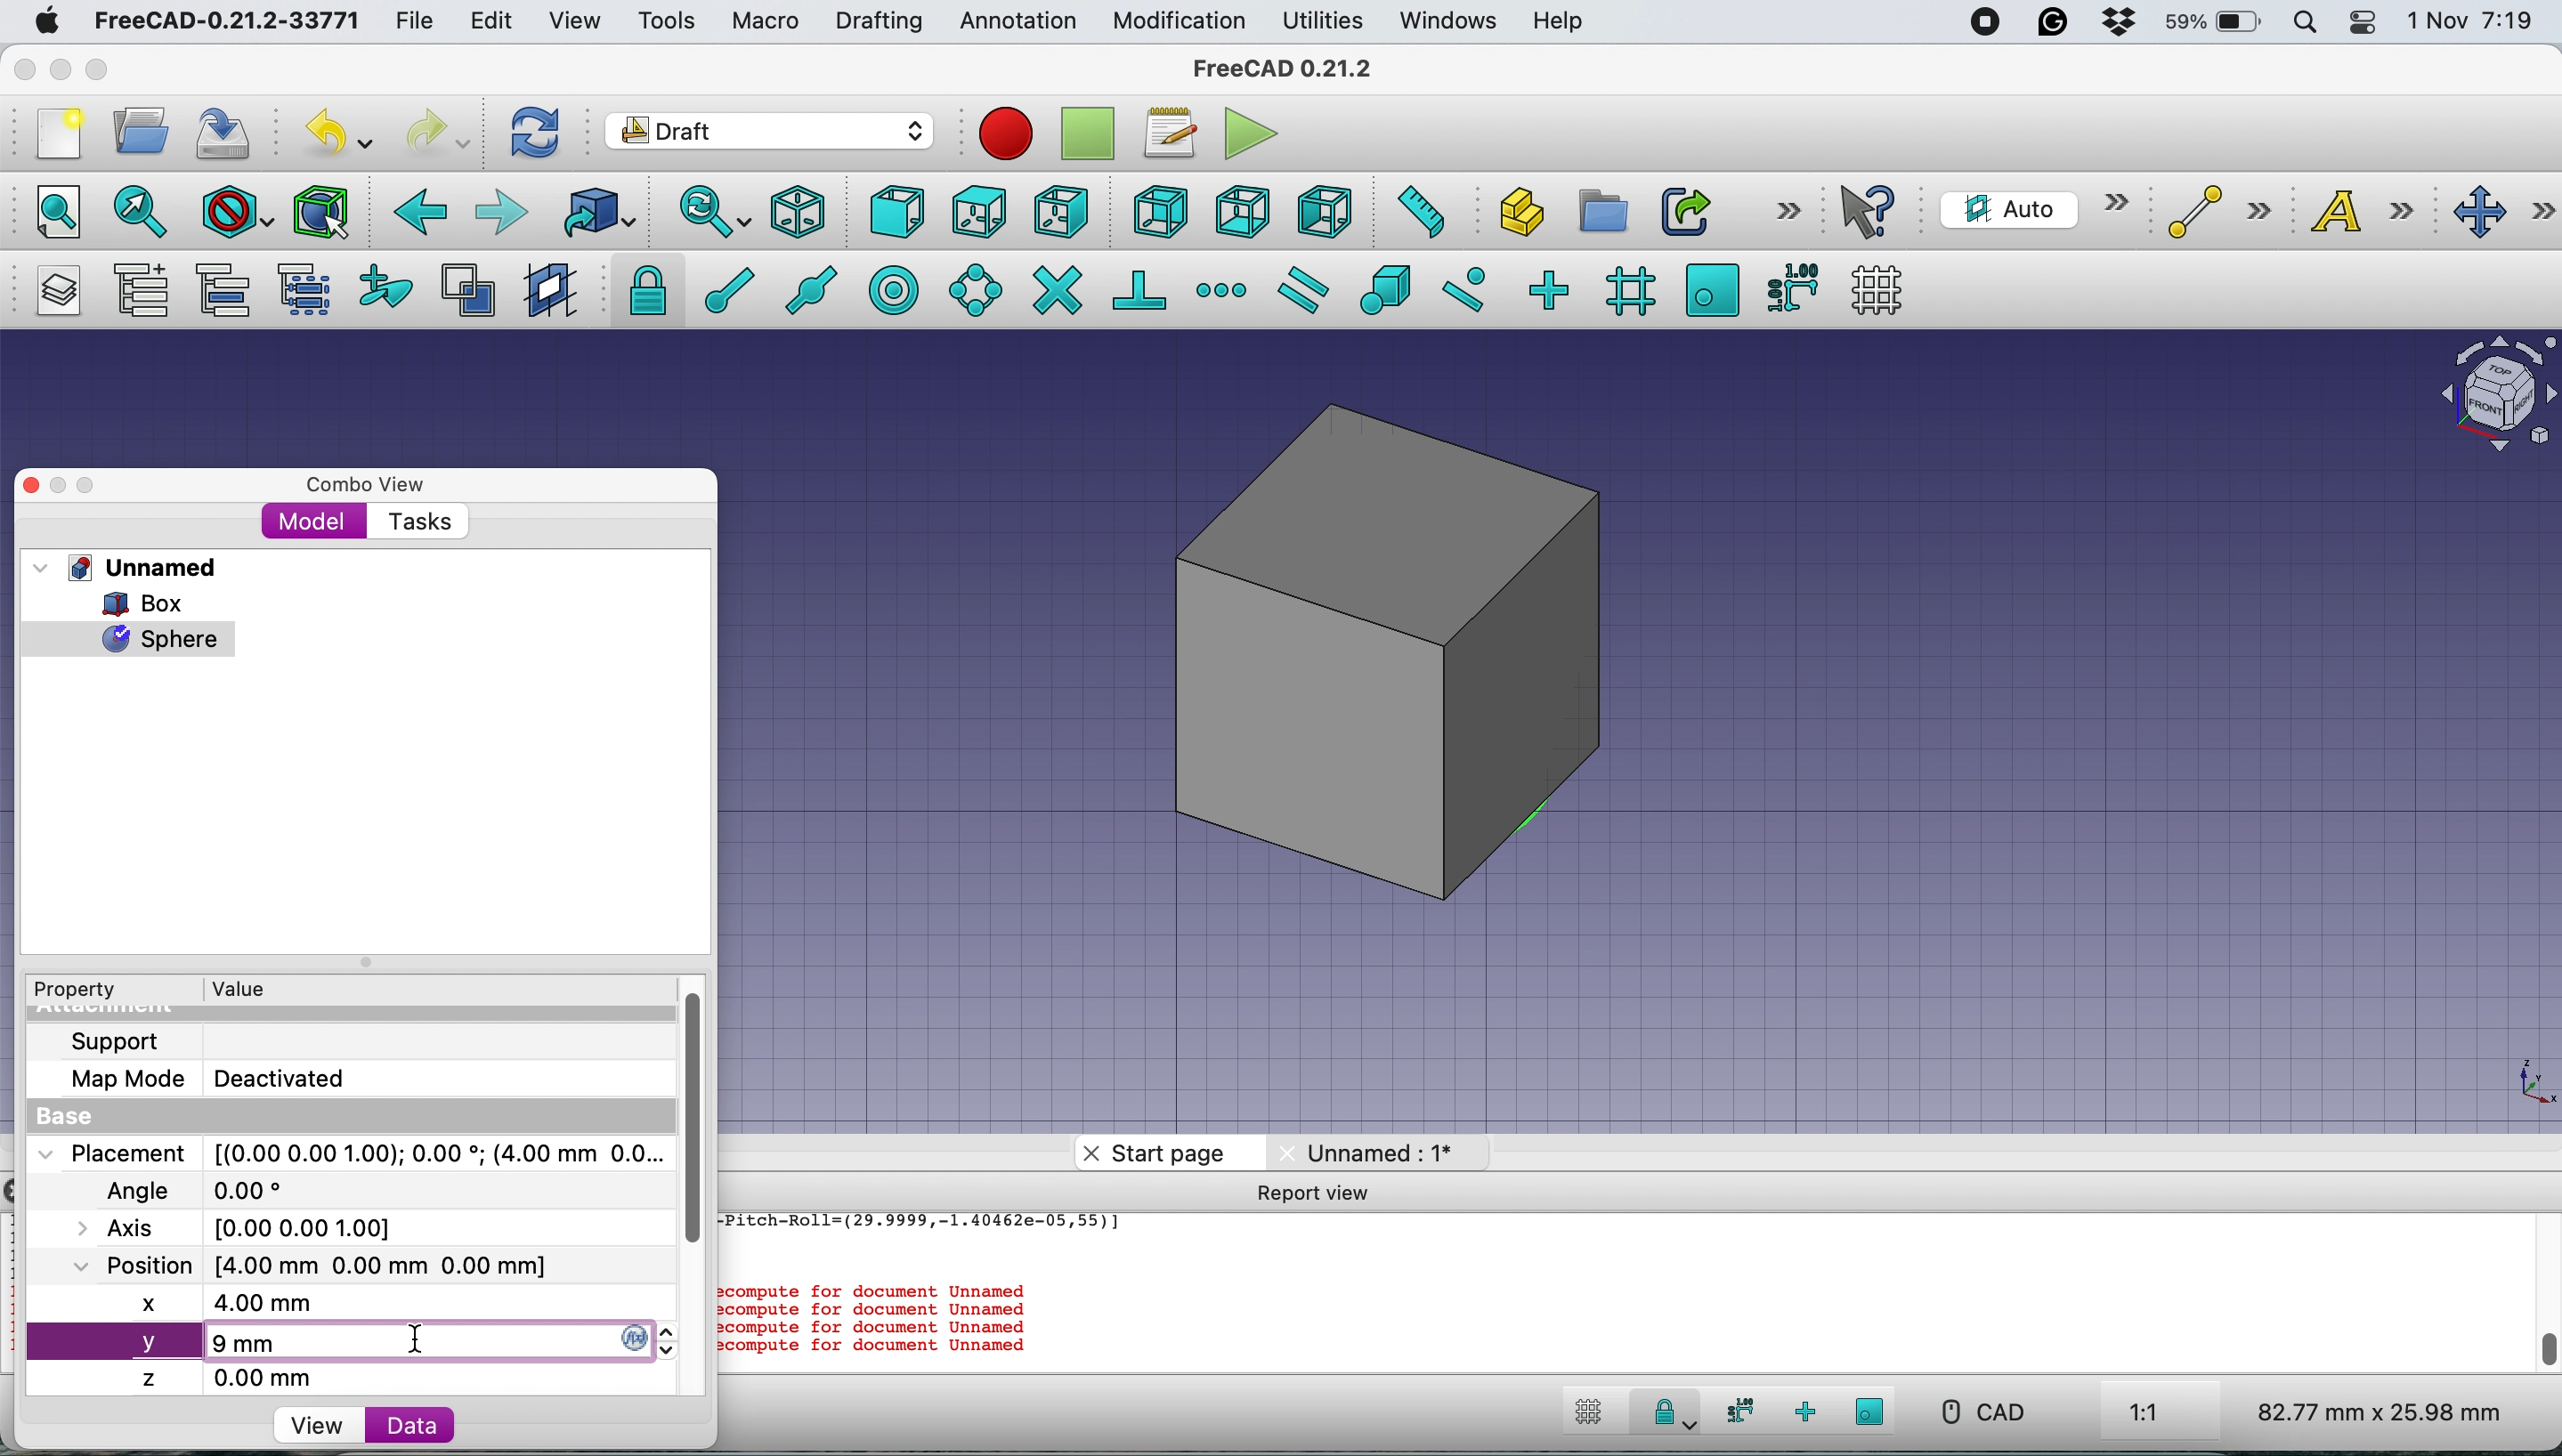 The height and width of the screenshot is (1456, 2562). Describe the element at coordinates (2374, 210) in the screenshot. I see `text` at that location.